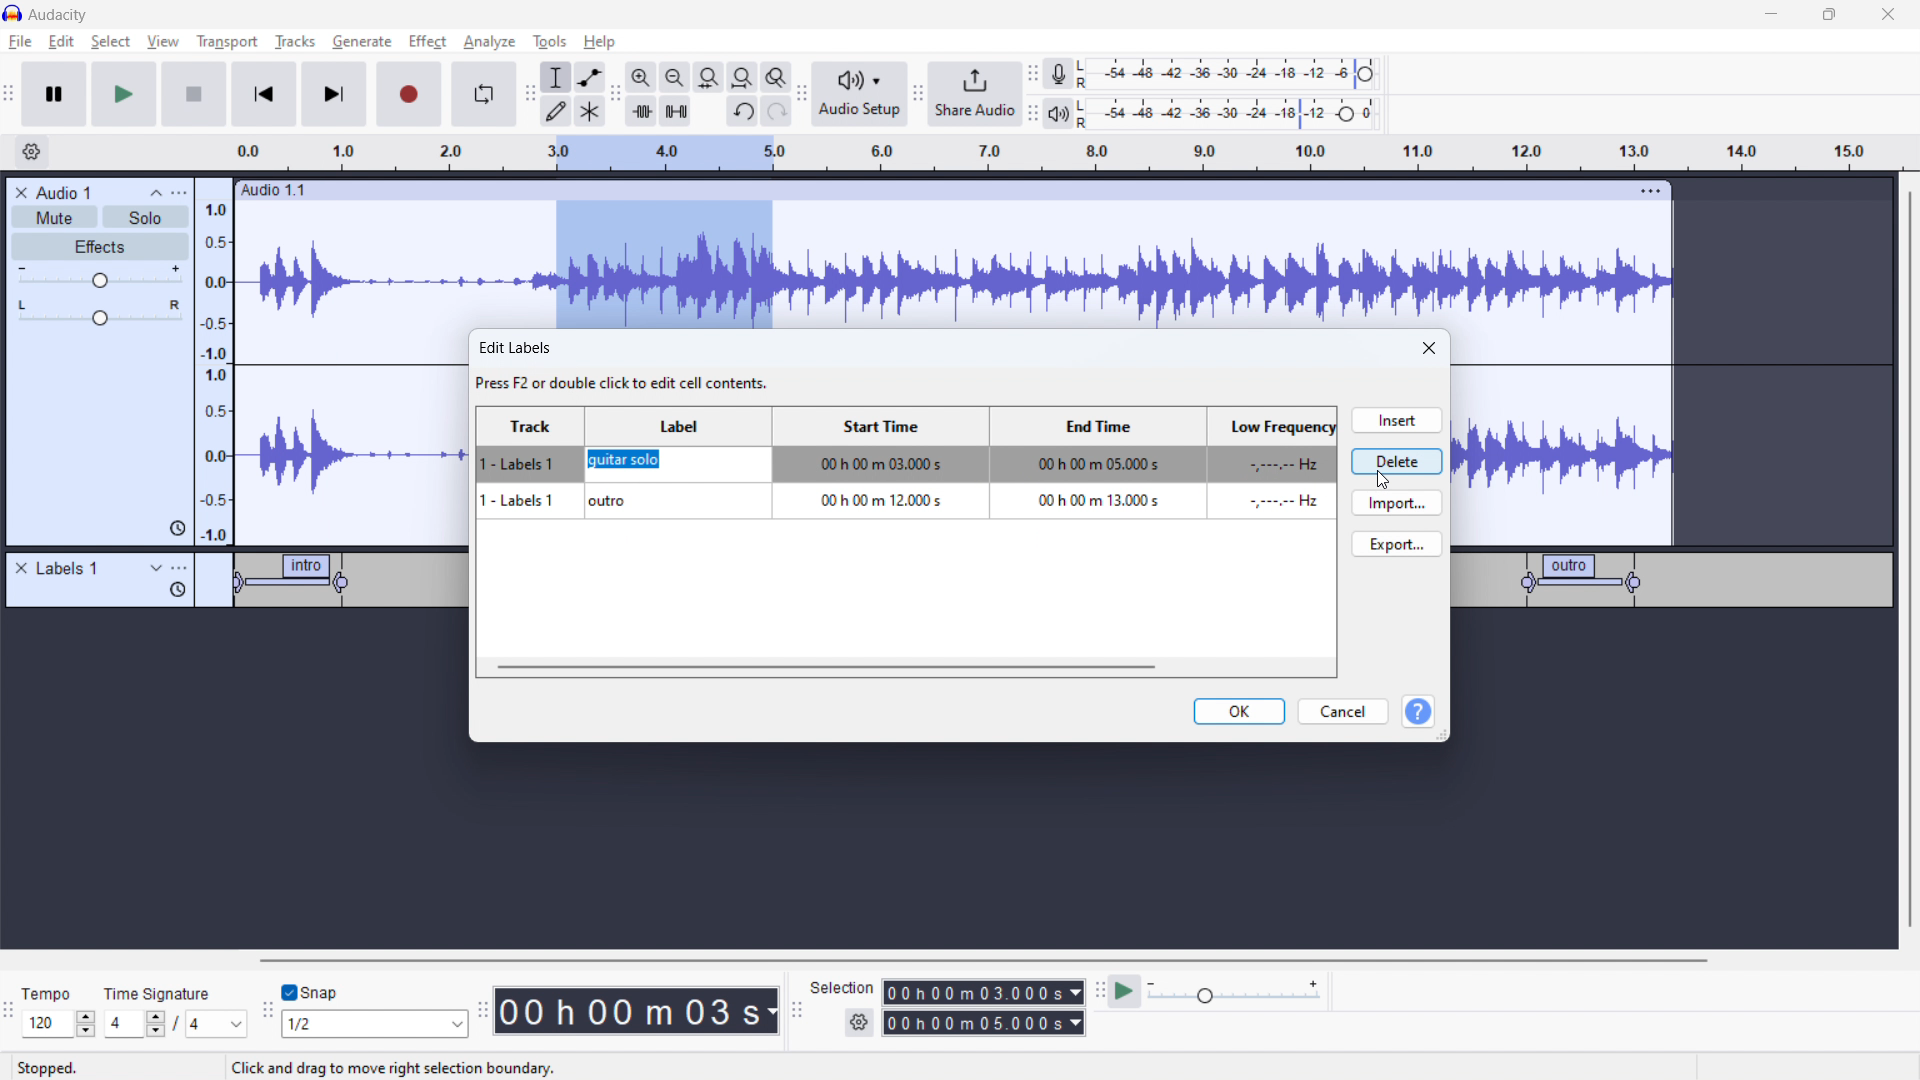 The width and height of the screenshot is (1920, 1080). What do you see at coordinates (801, 94) in the screenshot?
I see `audio setup toolbar` at bounding box center [801, 94].